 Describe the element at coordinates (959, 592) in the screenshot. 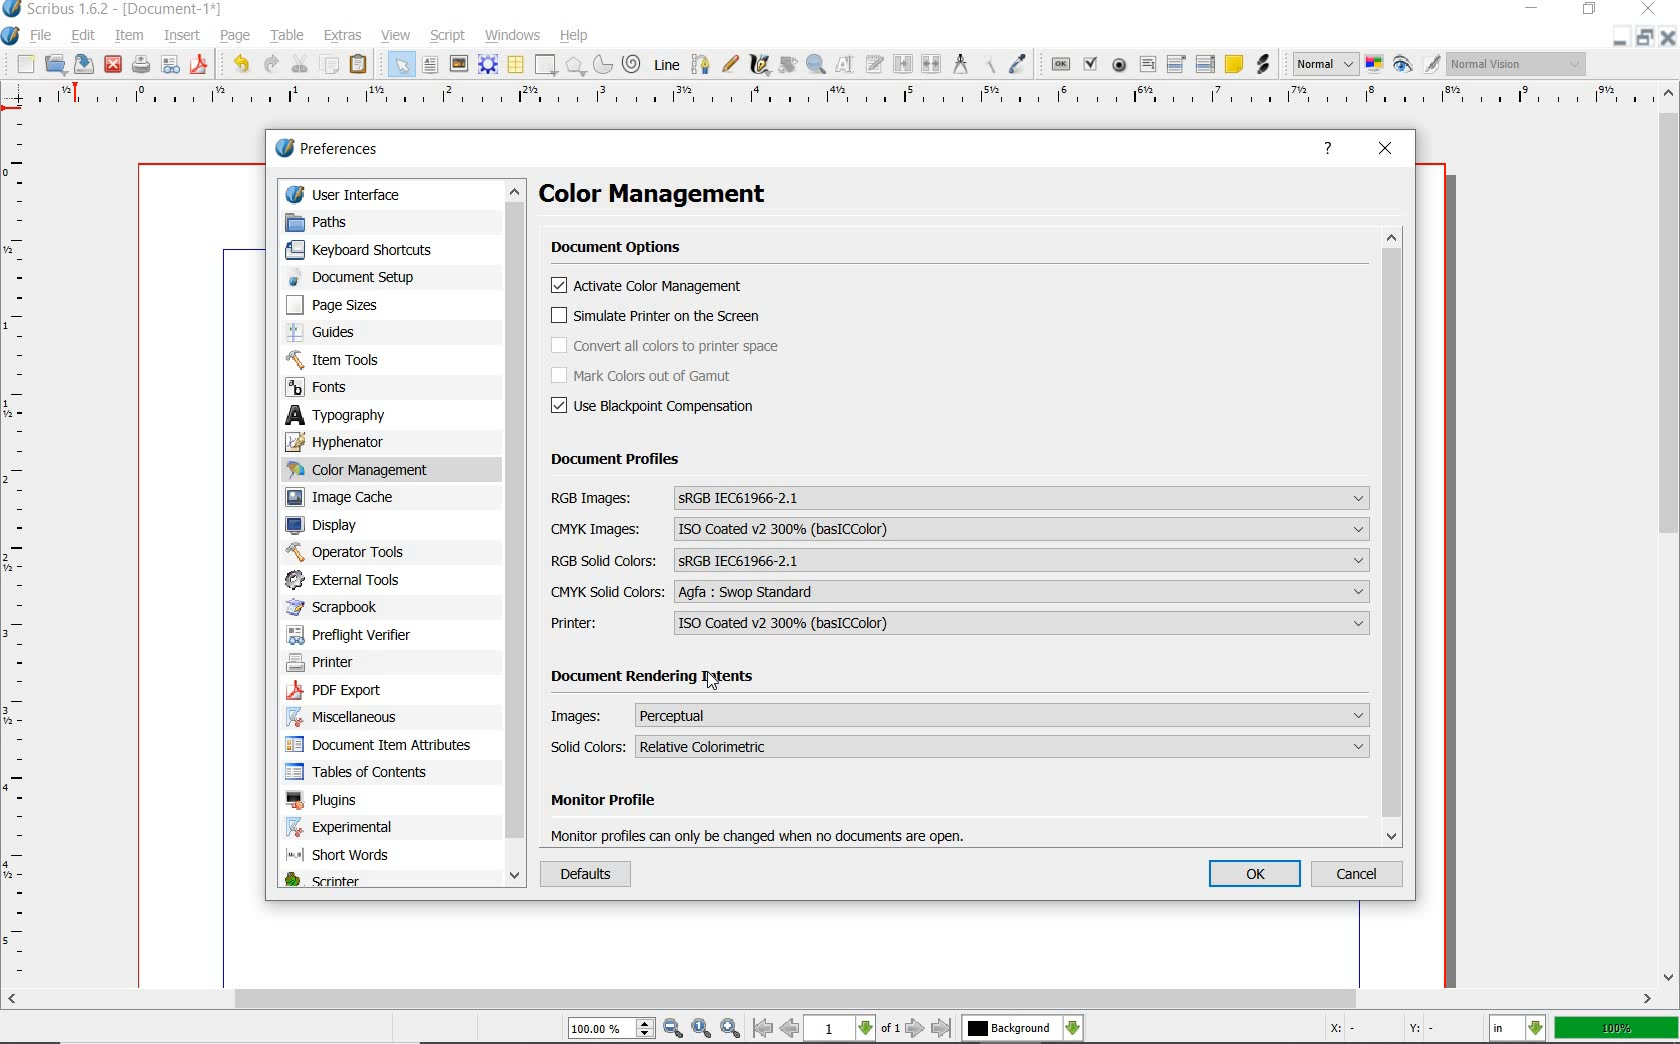

I see `CMYK SOLID COLORS` at that location.